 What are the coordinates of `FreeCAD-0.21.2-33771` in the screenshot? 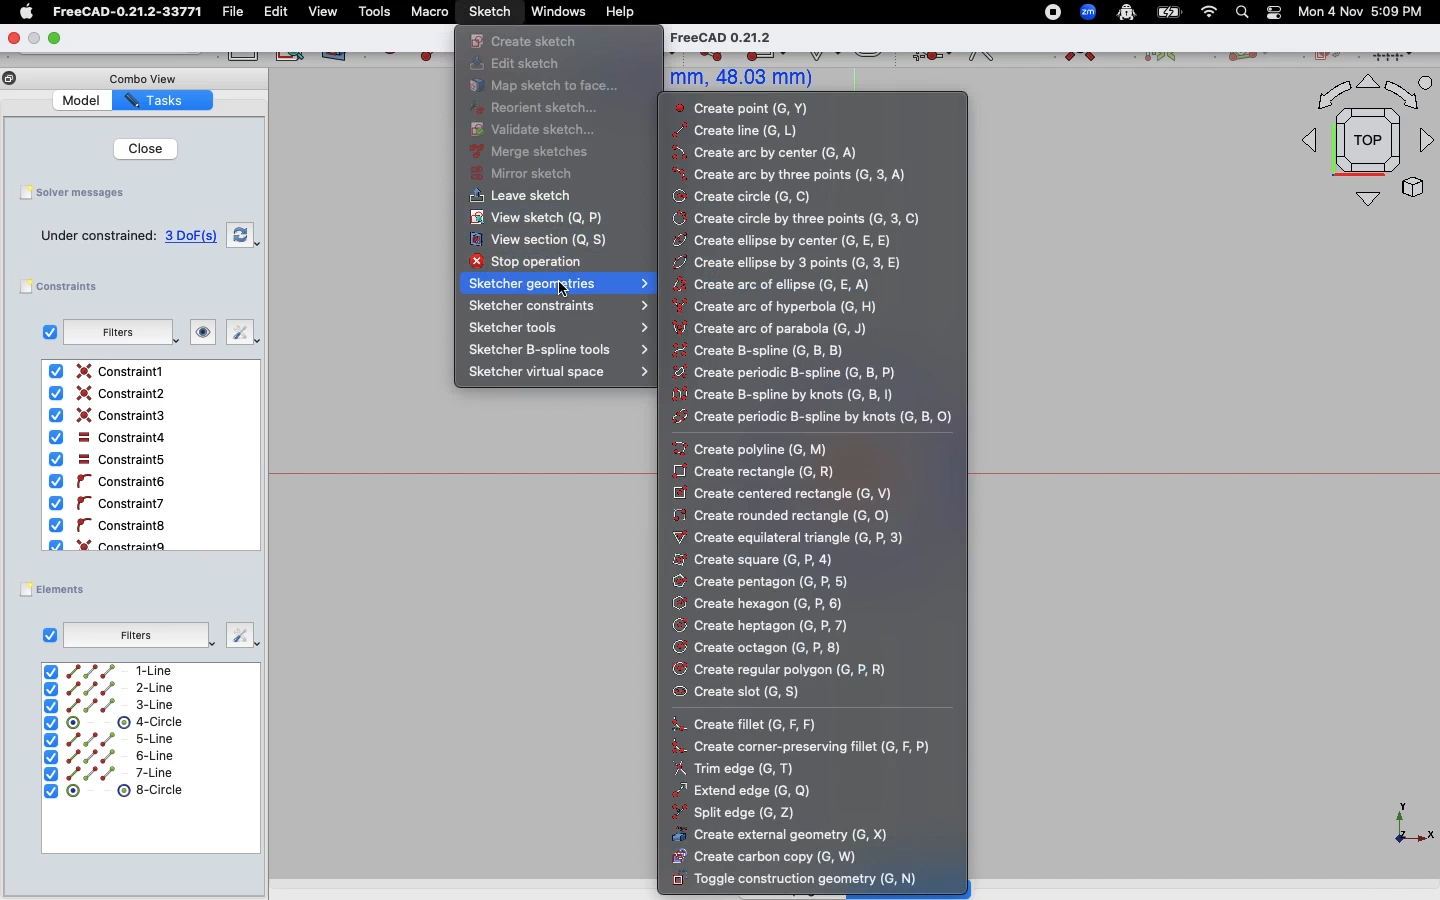 It's located at (127, 12).